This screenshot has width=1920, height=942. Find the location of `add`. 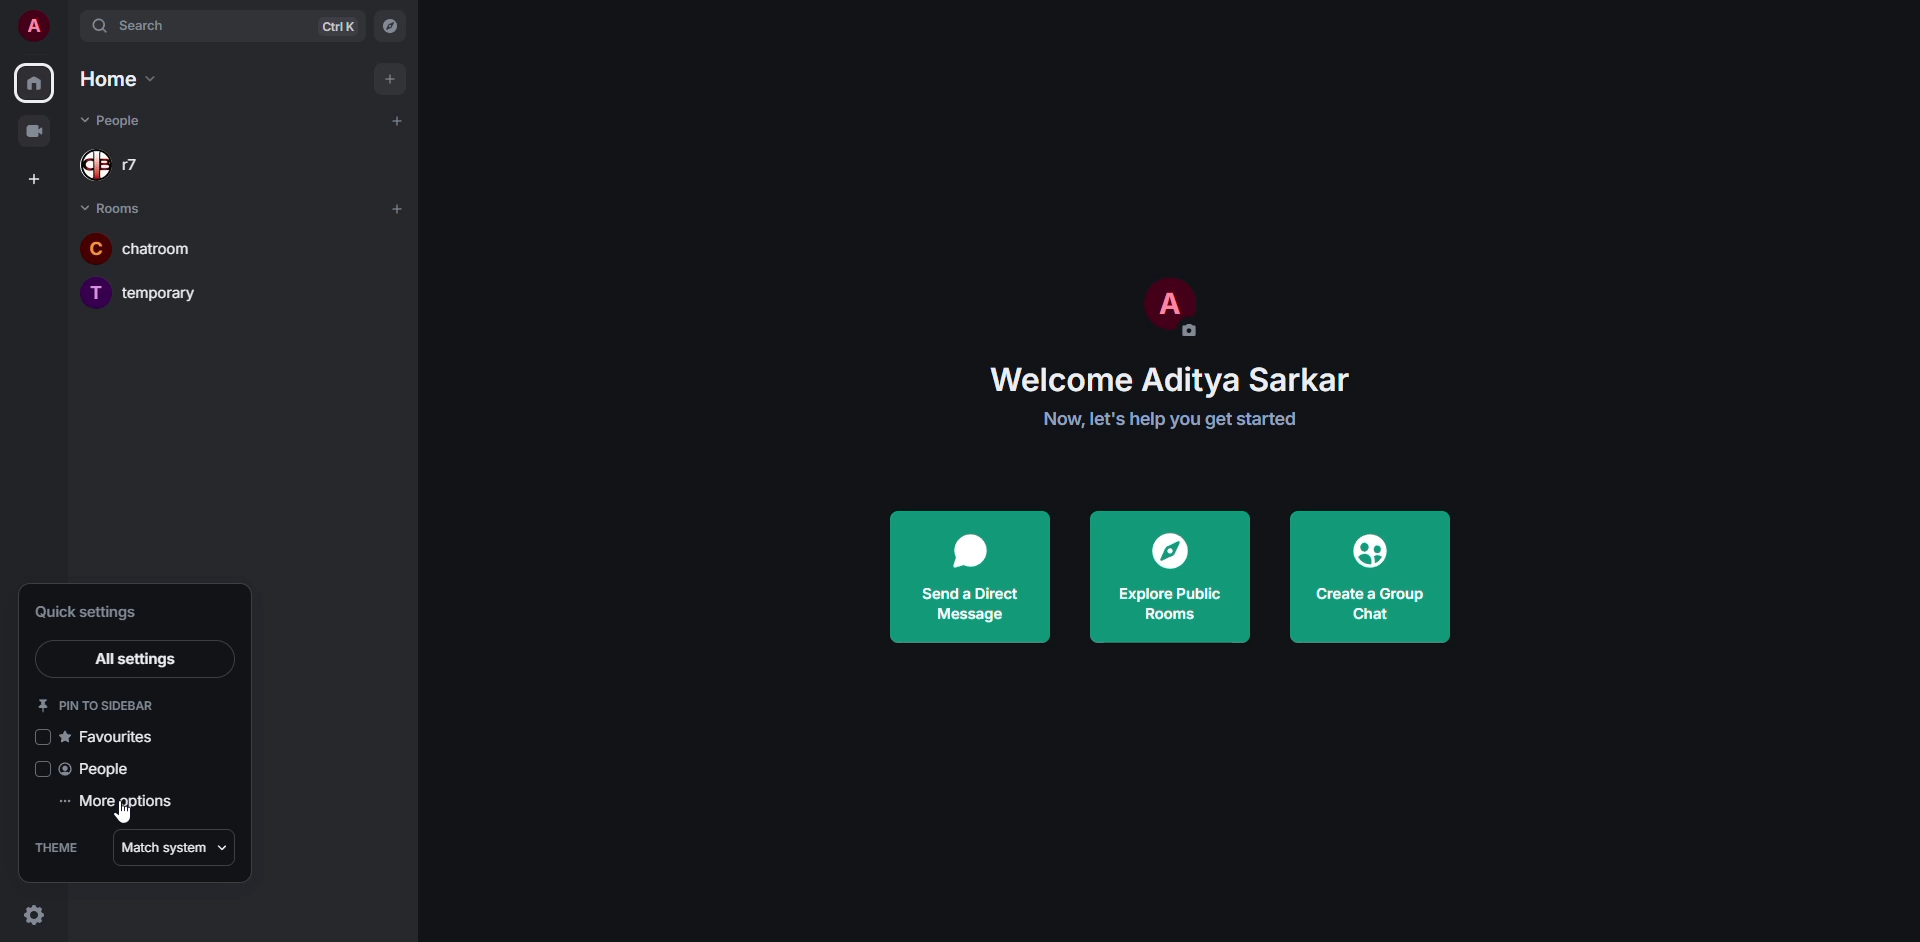

add is located at coordinates (385, 77).